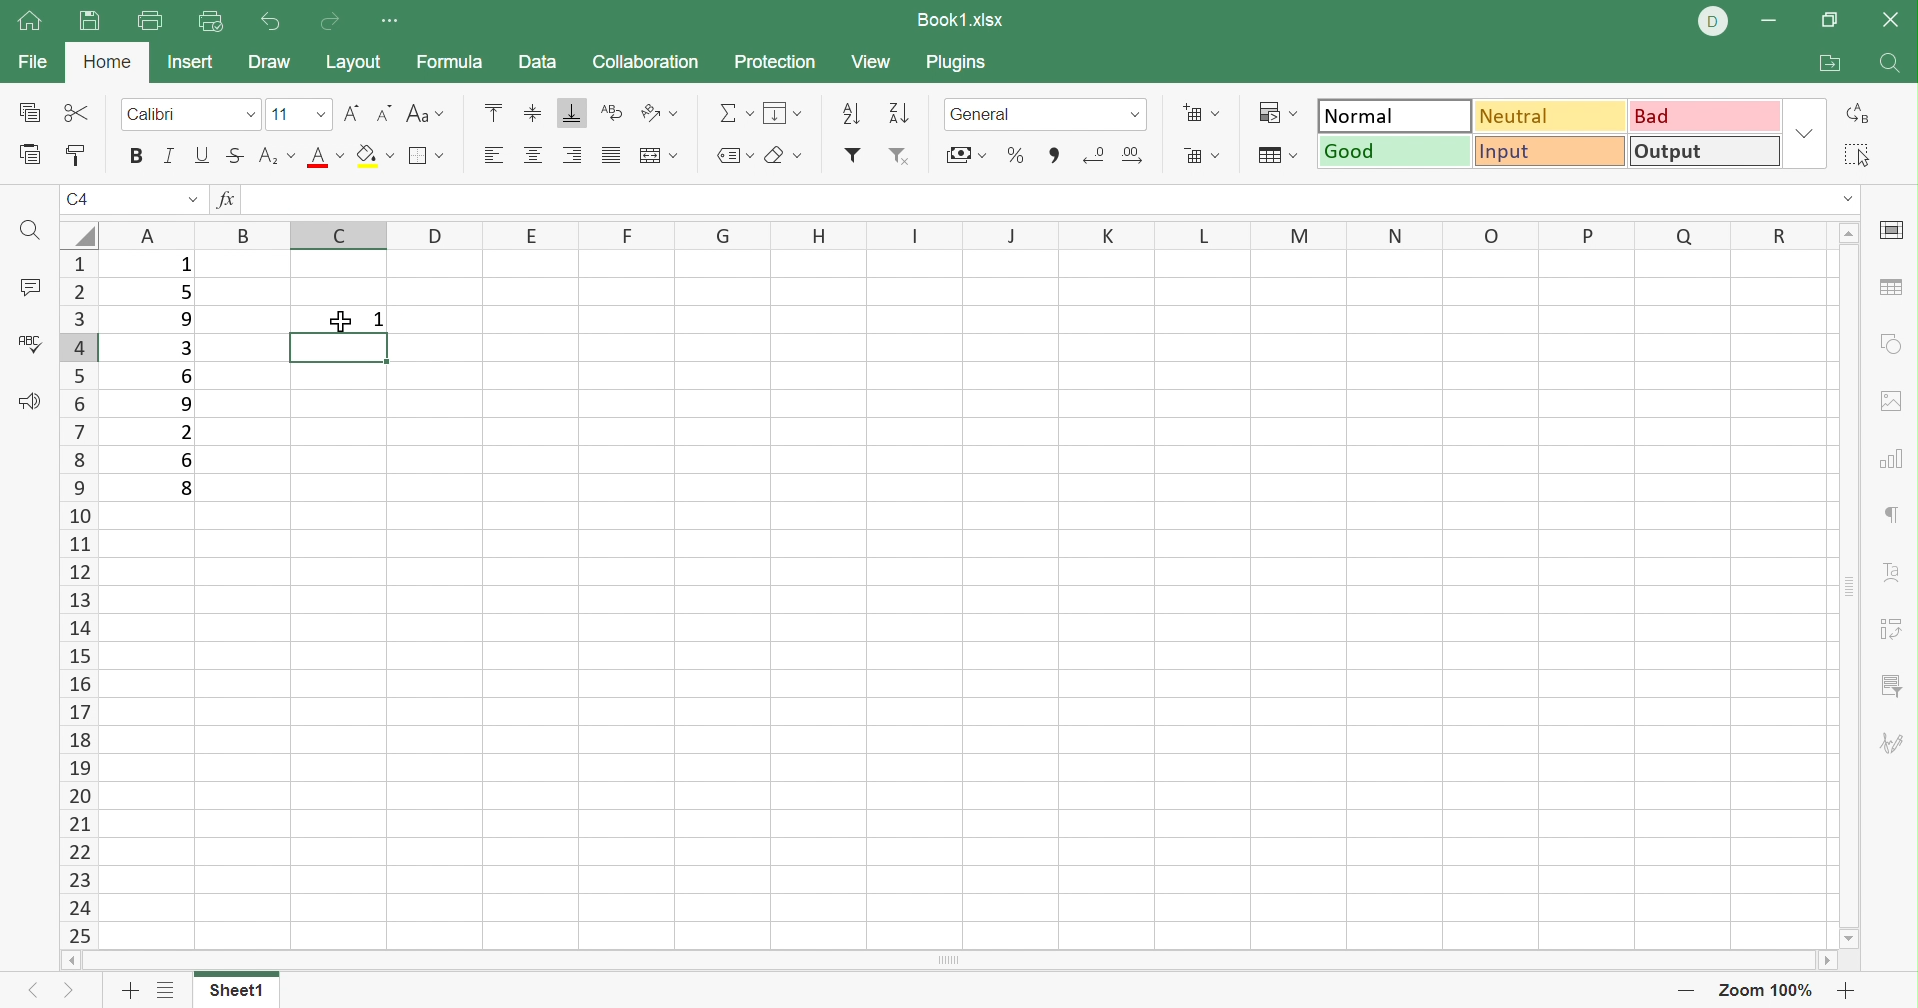  I want to click on Drop Down, so click(1849, 201).